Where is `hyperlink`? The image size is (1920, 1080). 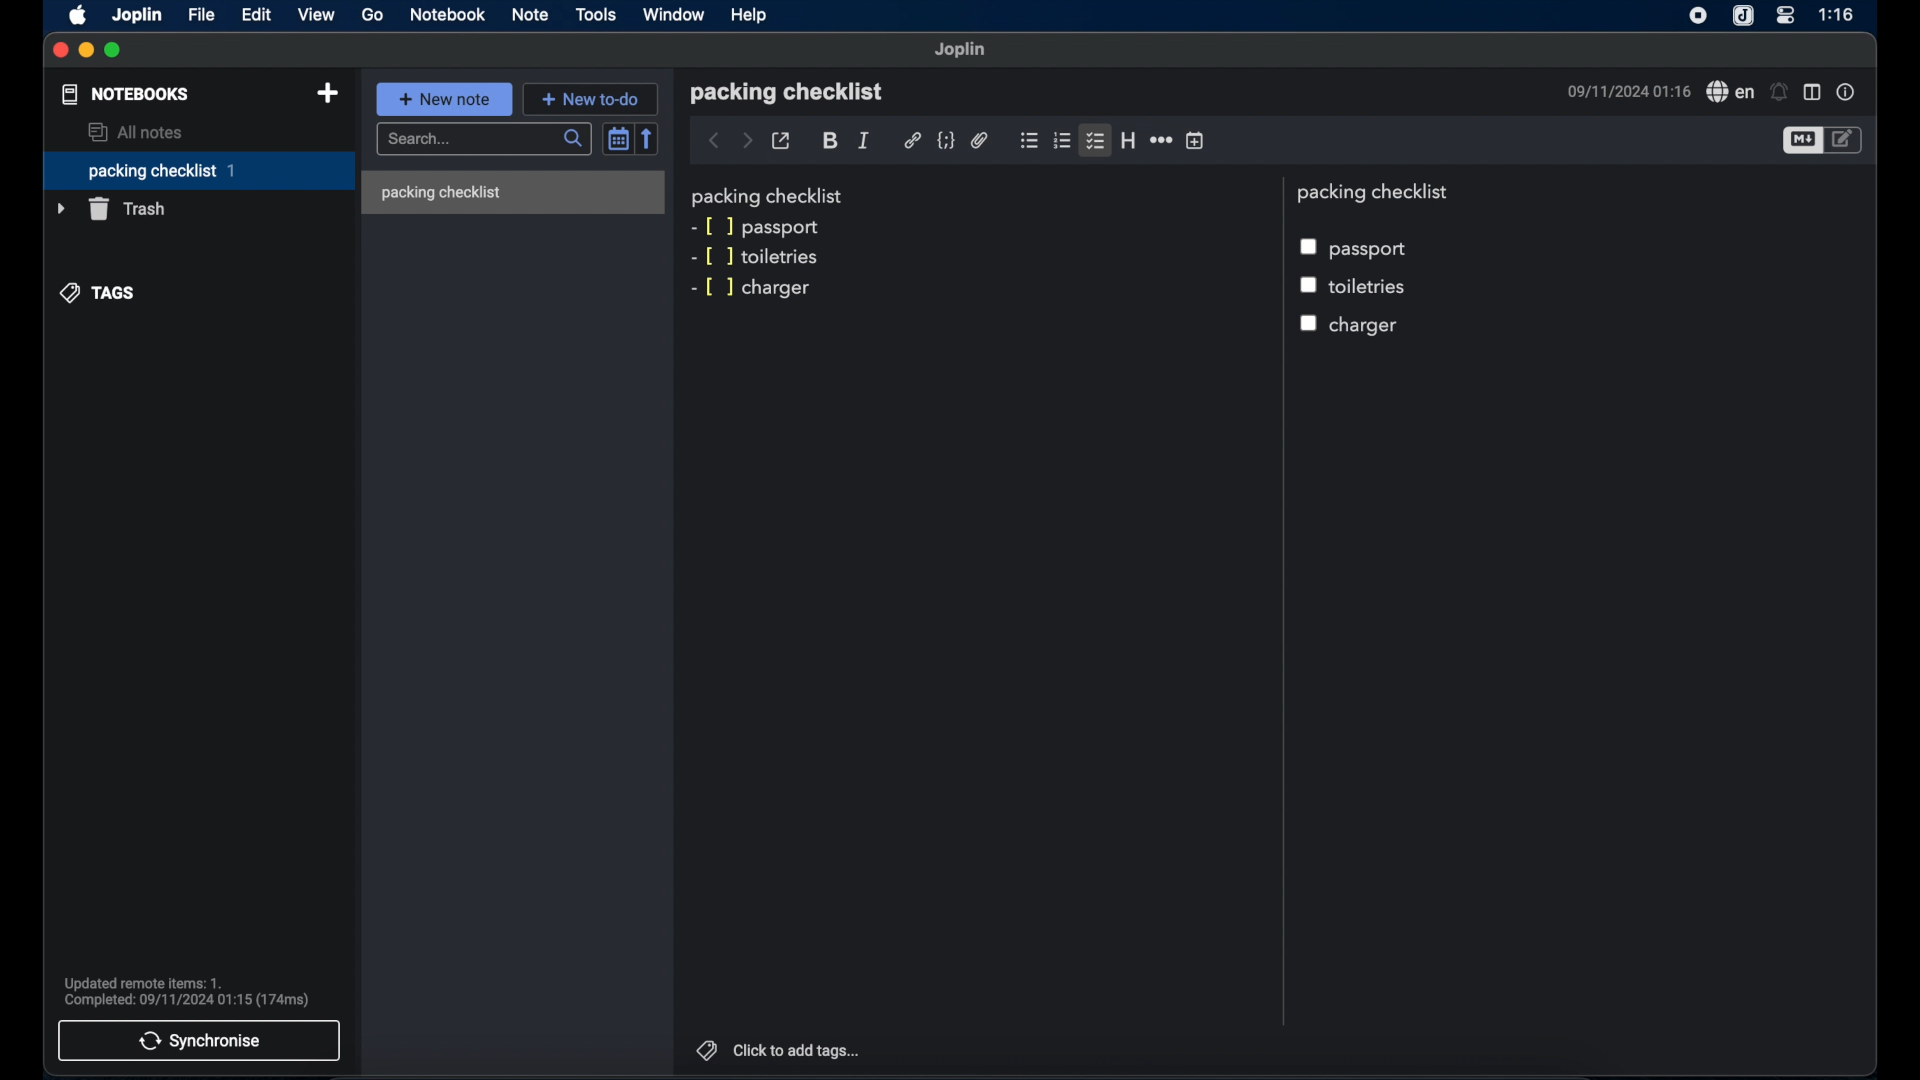
hyperlink is located at coordinates (912, 141).